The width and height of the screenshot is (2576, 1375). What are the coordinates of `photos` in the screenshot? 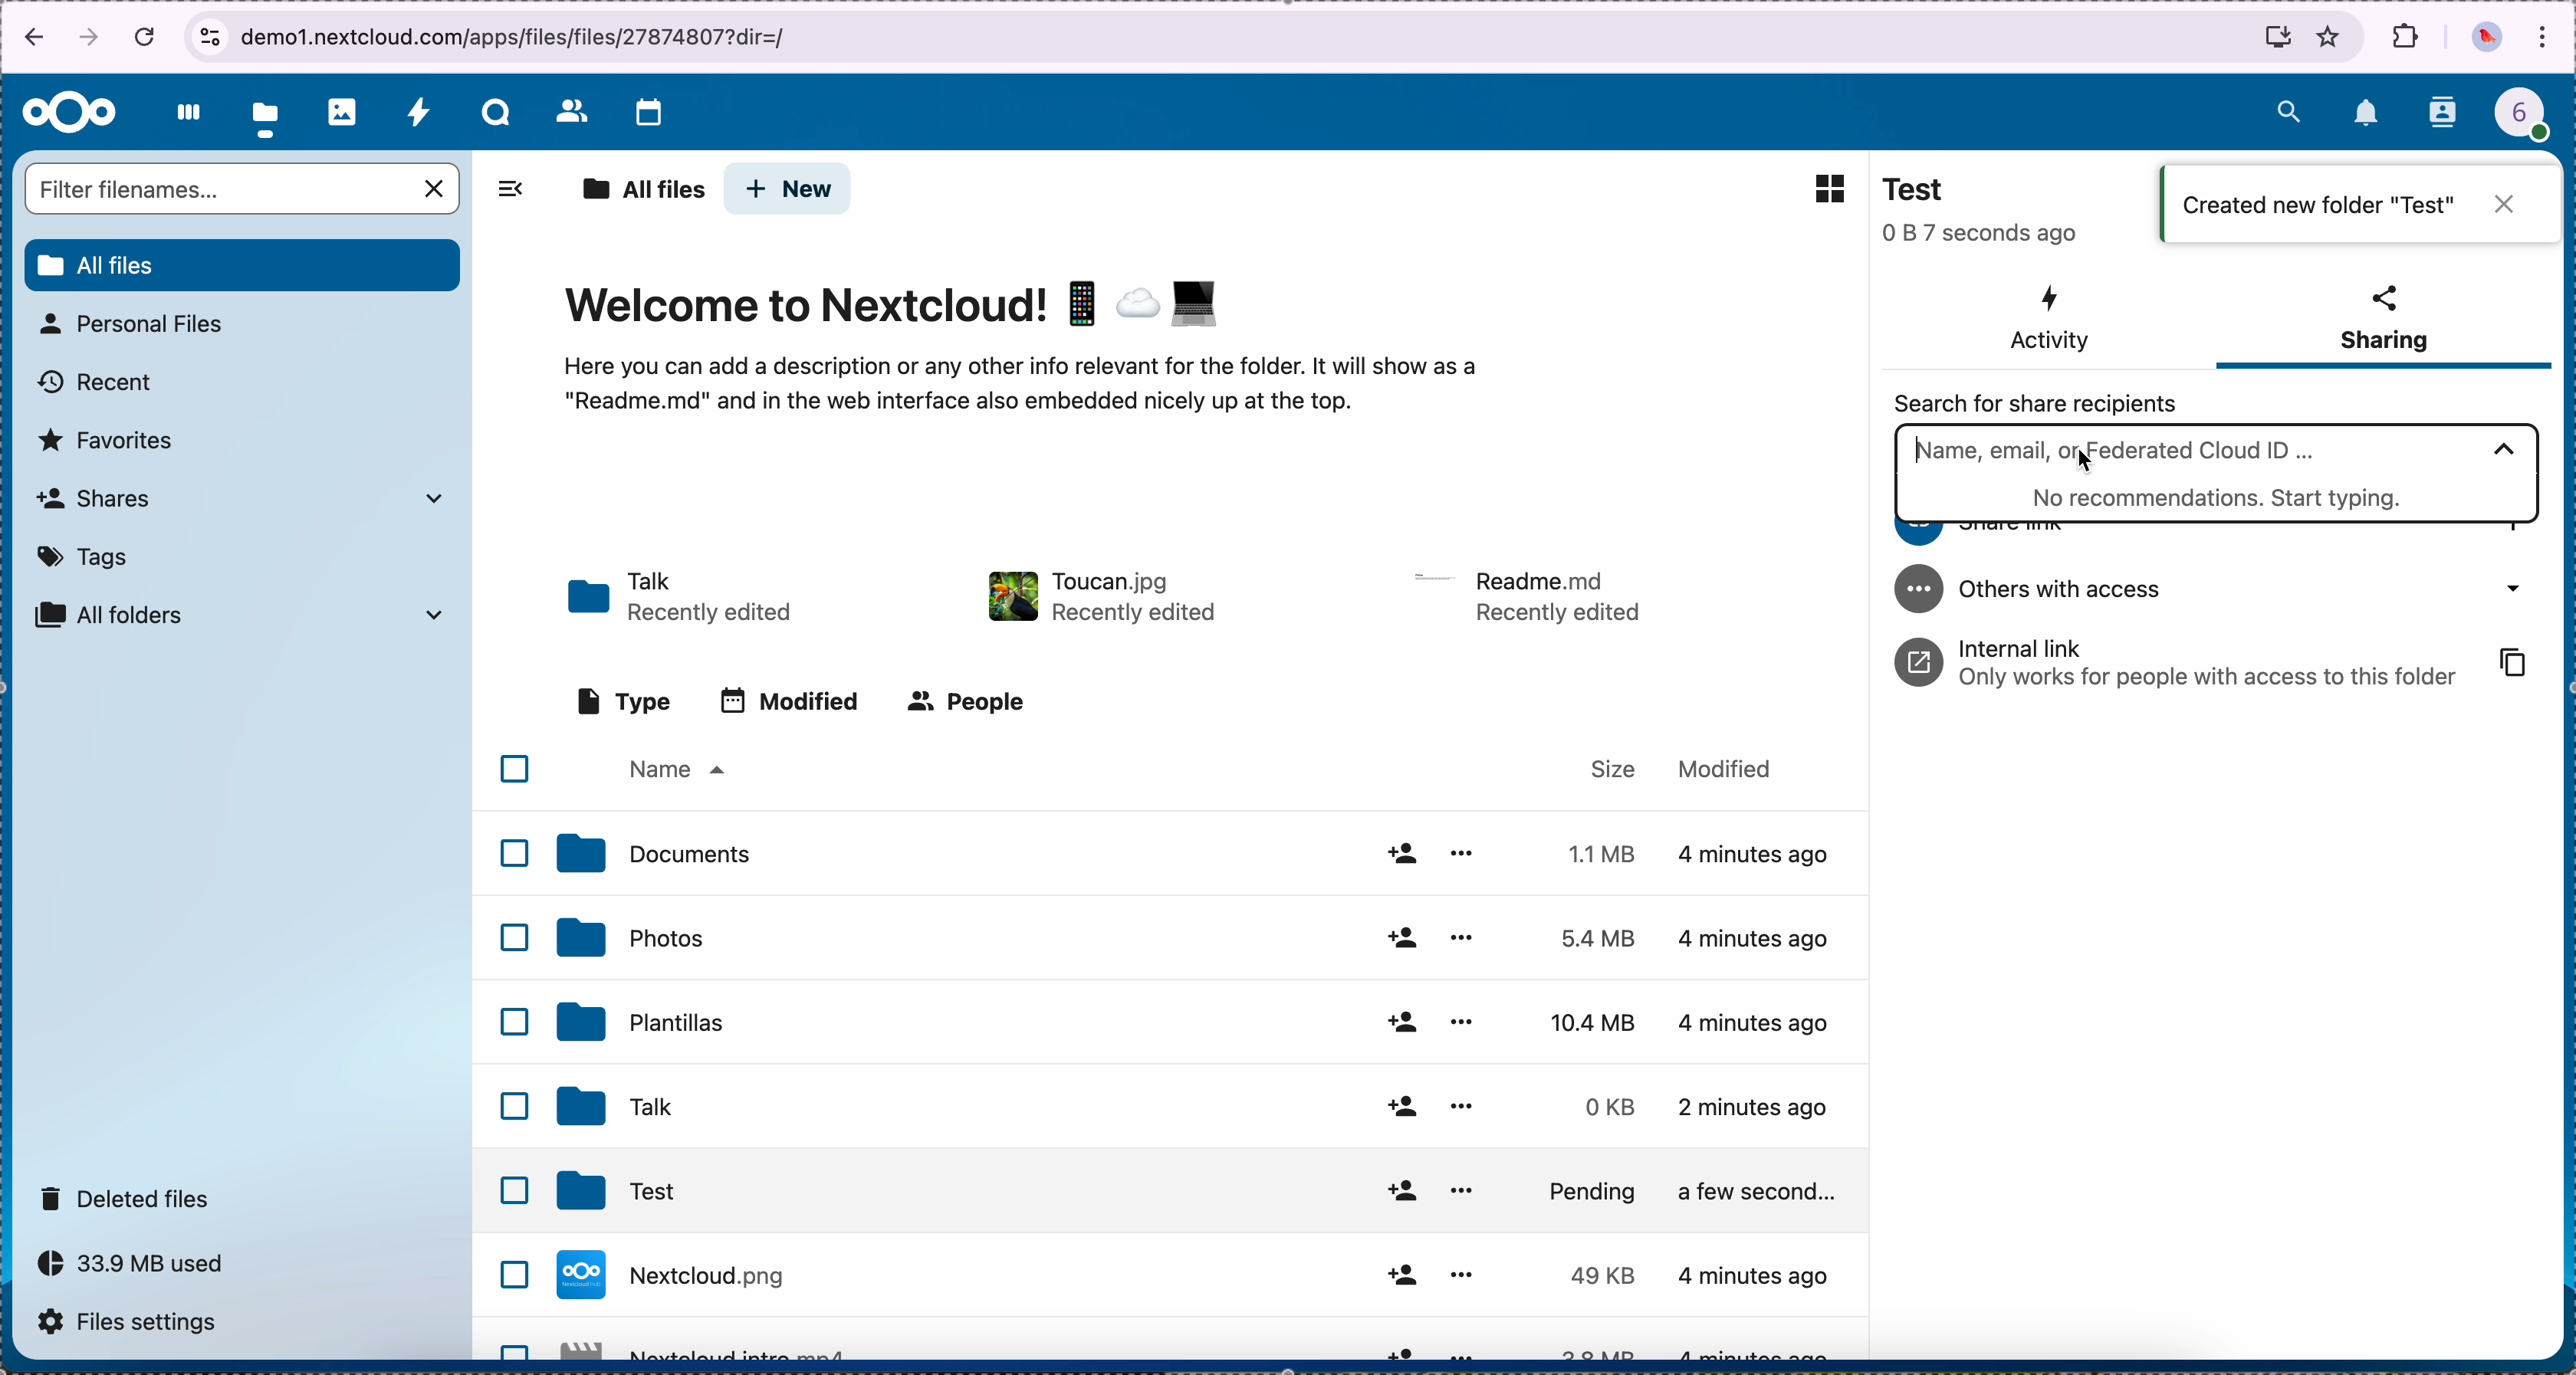 It's located at (343, 112).